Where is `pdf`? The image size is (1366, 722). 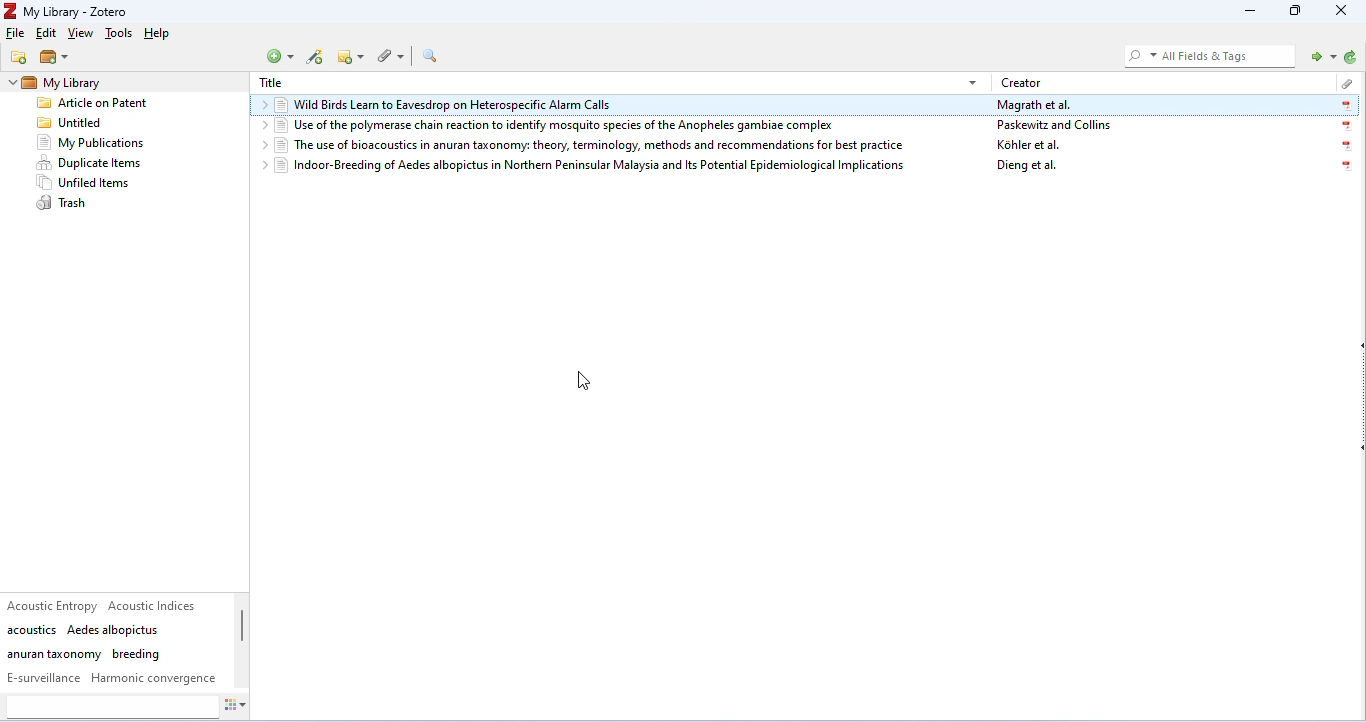
pdf is located at coordinates (1343, 167).